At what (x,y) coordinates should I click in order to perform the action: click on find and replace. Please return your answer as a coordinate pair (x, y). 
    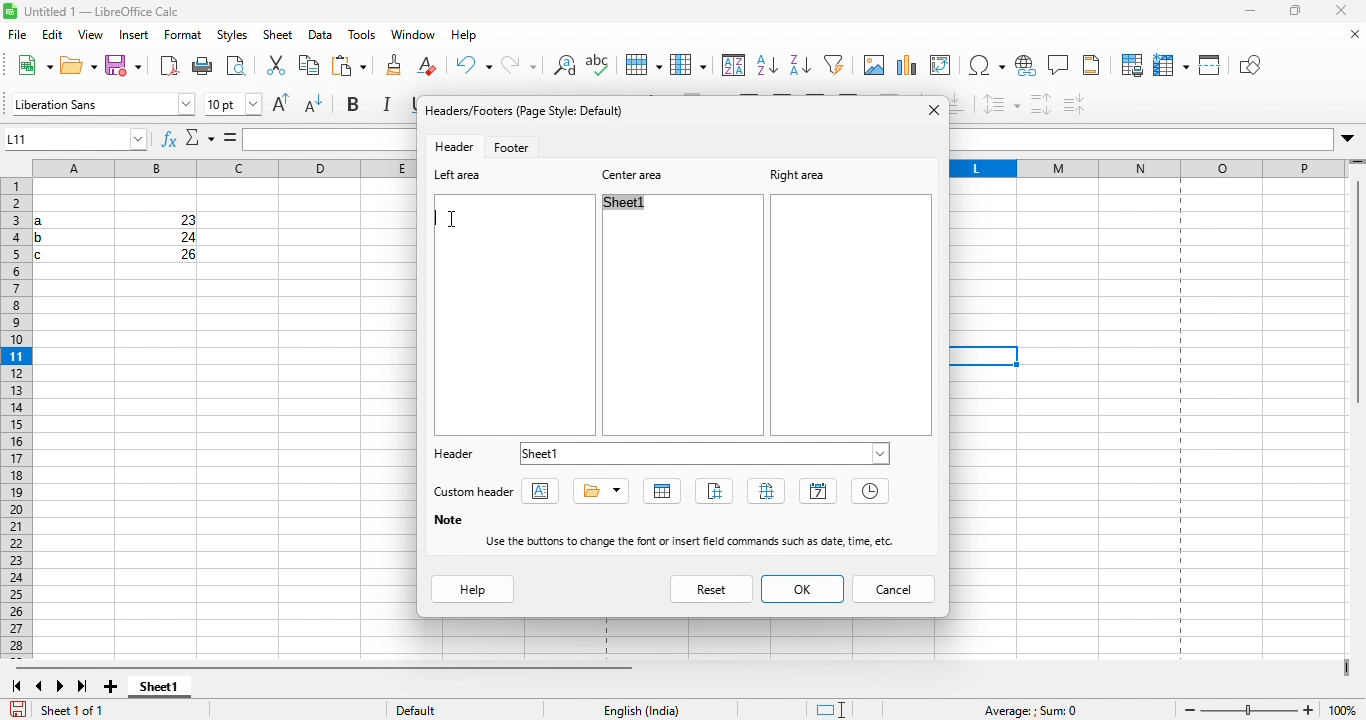
    Looking at the image, I should click on (520, 67).